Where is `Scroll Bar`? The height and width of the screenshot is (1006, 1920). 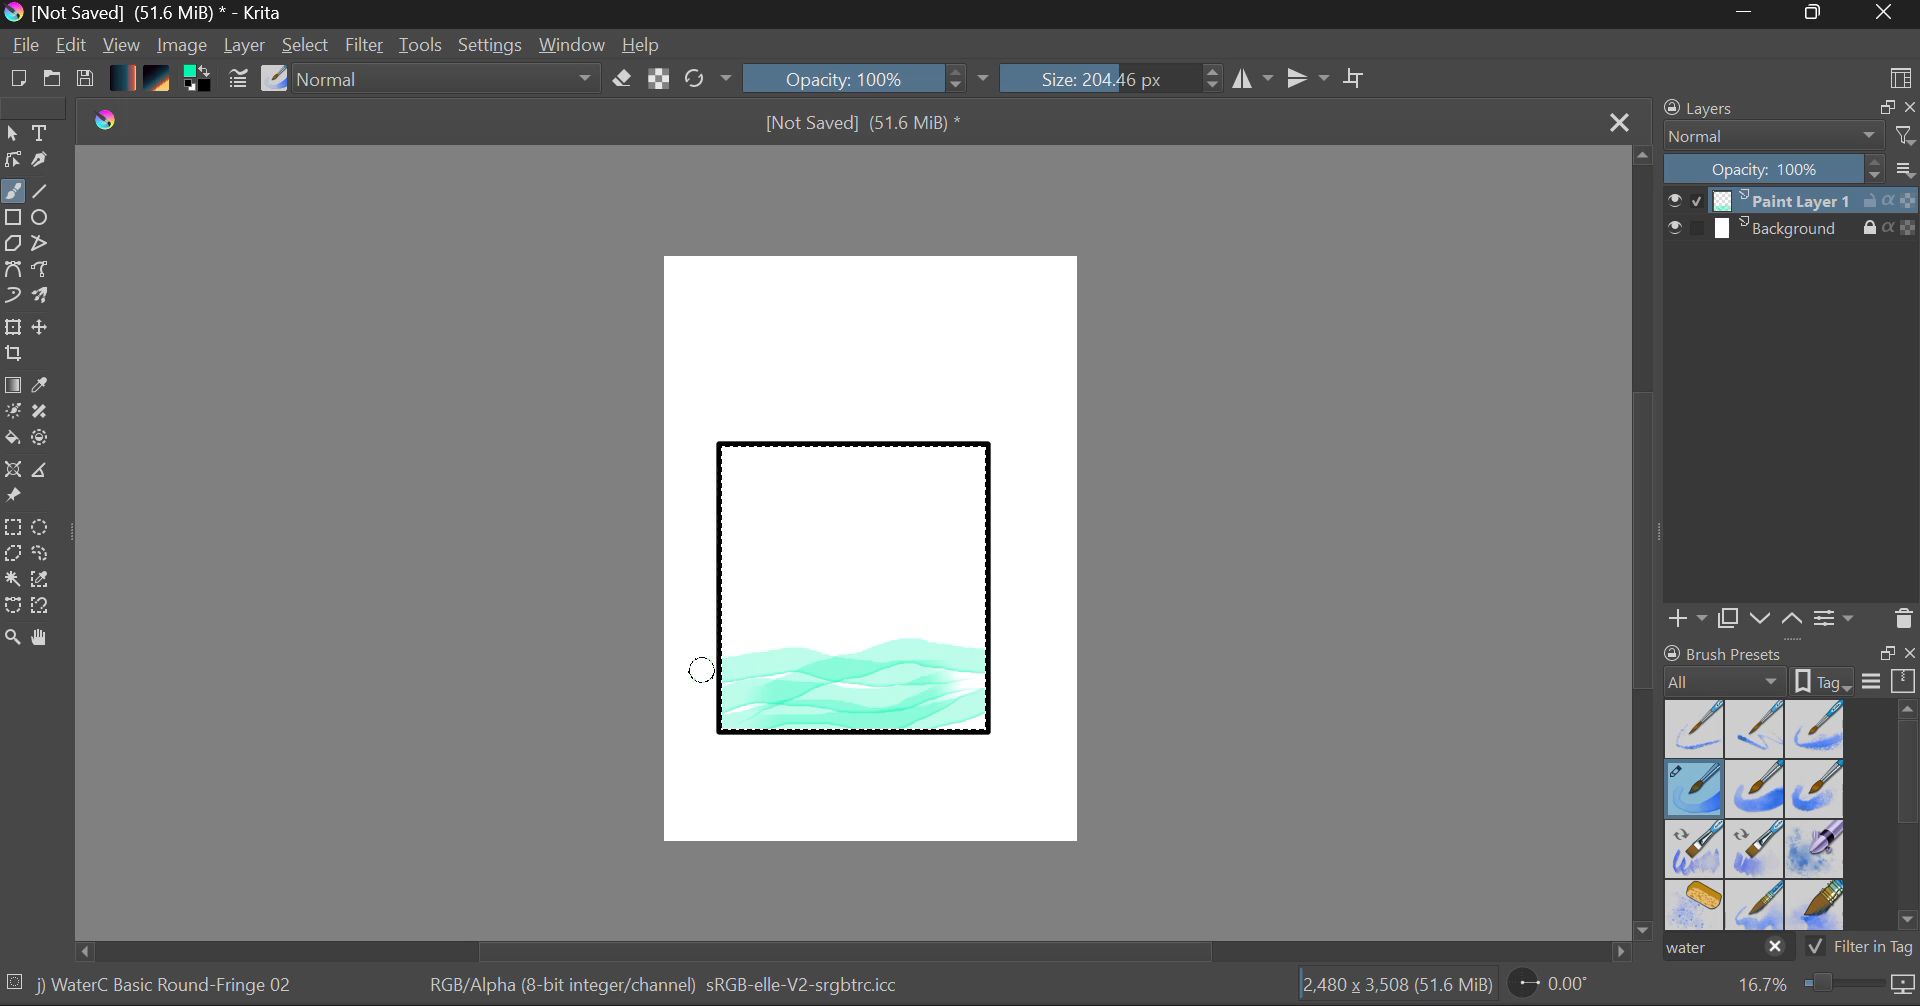
Scroll Bar is located at coordinates (1644, 545).